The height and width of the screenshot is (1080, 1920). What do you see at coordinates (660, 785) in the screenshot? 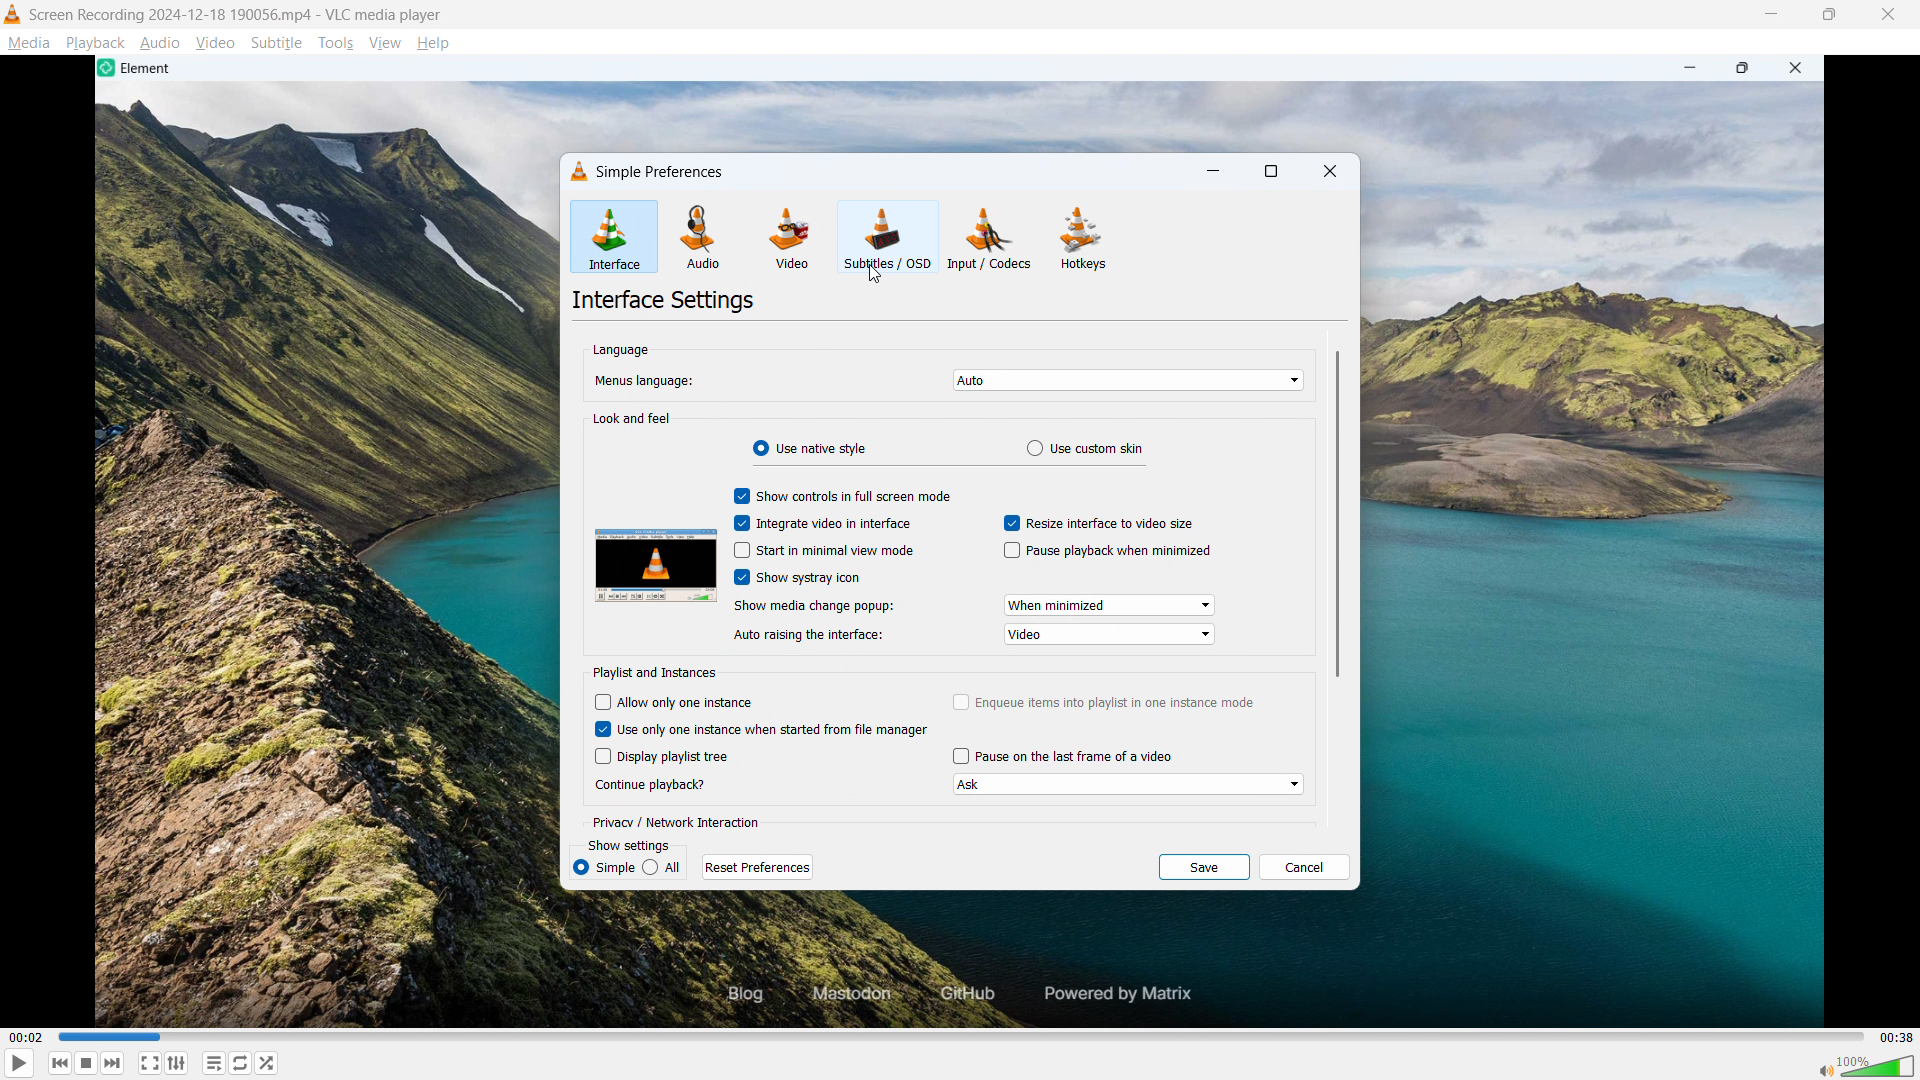
I see `Continue playback?` at bounding box center [660, 785].